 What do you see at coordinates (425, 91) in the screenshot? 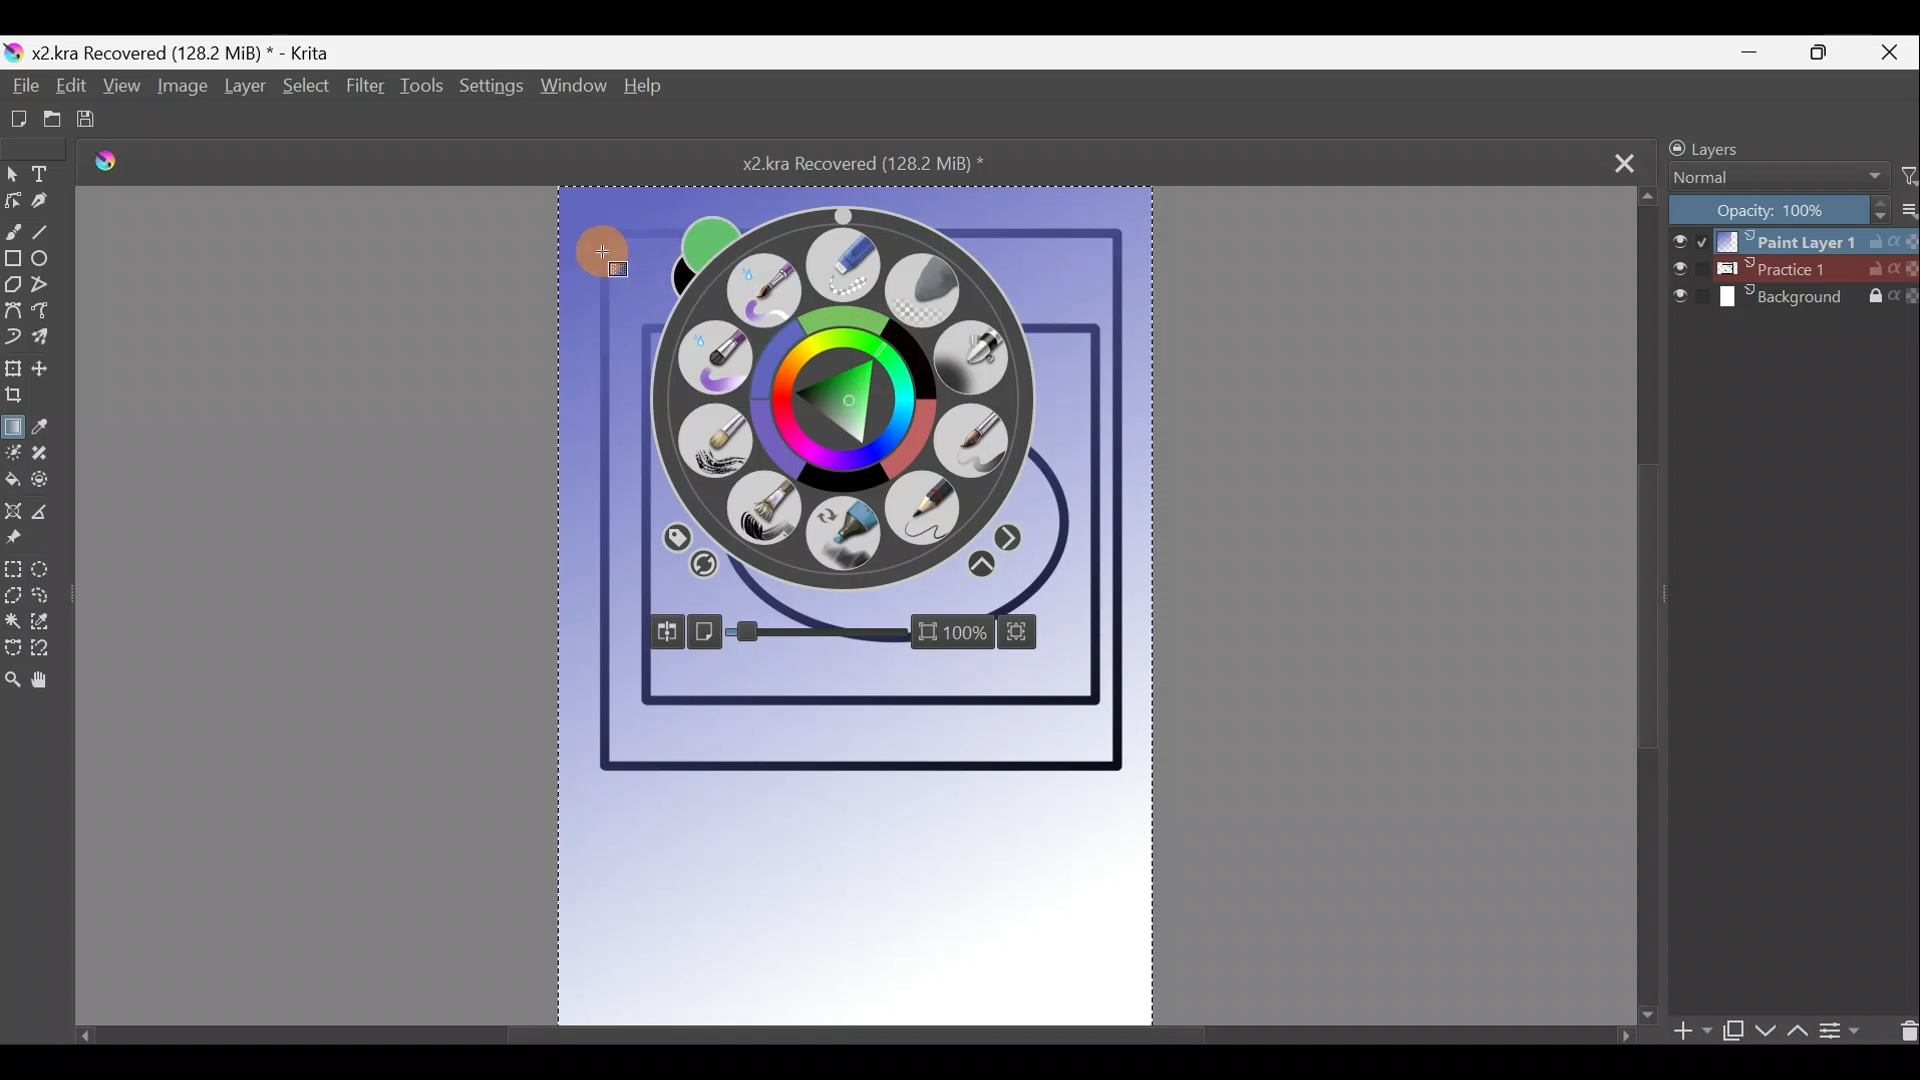
I see `Tools` at bounding box center [425, 91].